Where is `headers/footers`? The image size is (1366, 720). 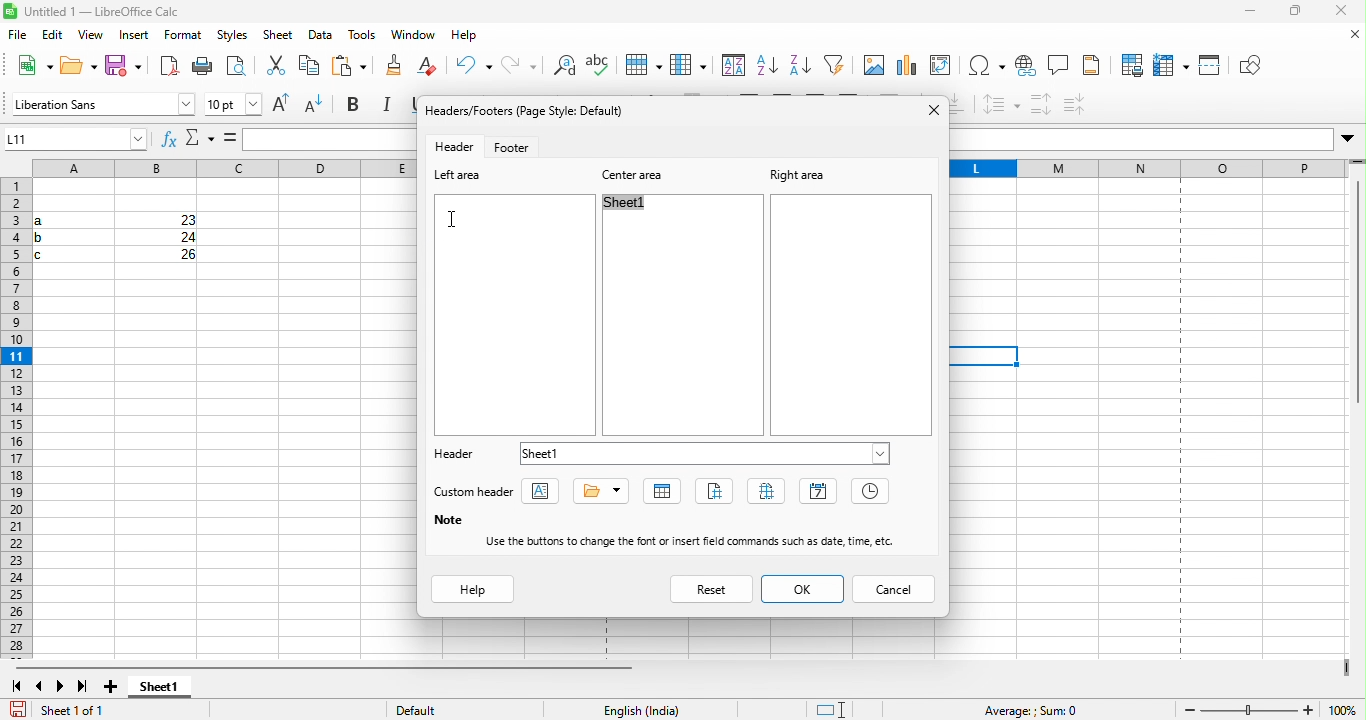
headers/footers is located at coordinates (532, 111).